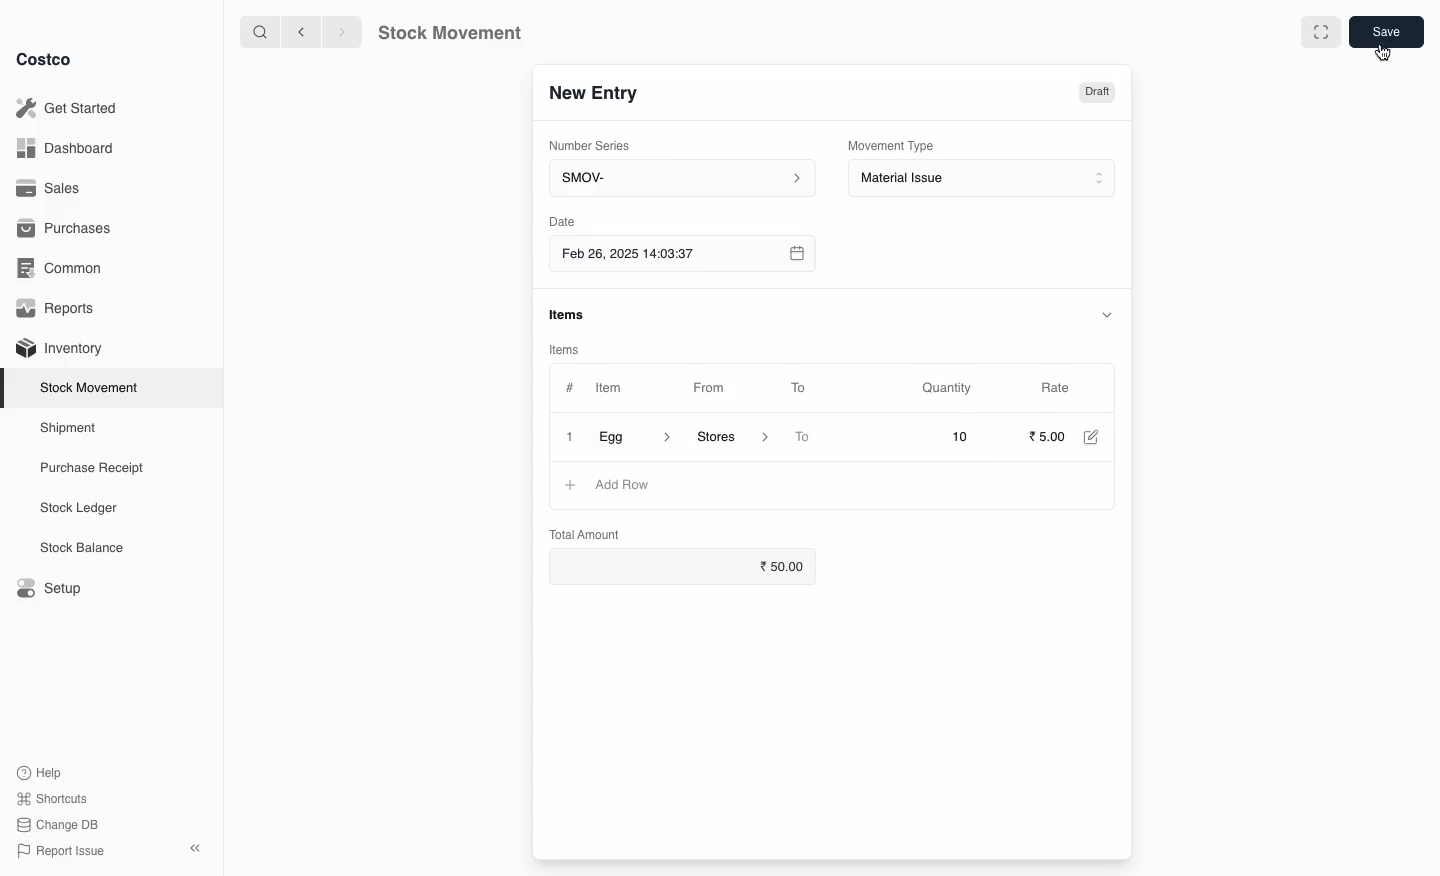  Describe the element at coordinates (194, 847) in the screenshot. I see `collapse` at that location.